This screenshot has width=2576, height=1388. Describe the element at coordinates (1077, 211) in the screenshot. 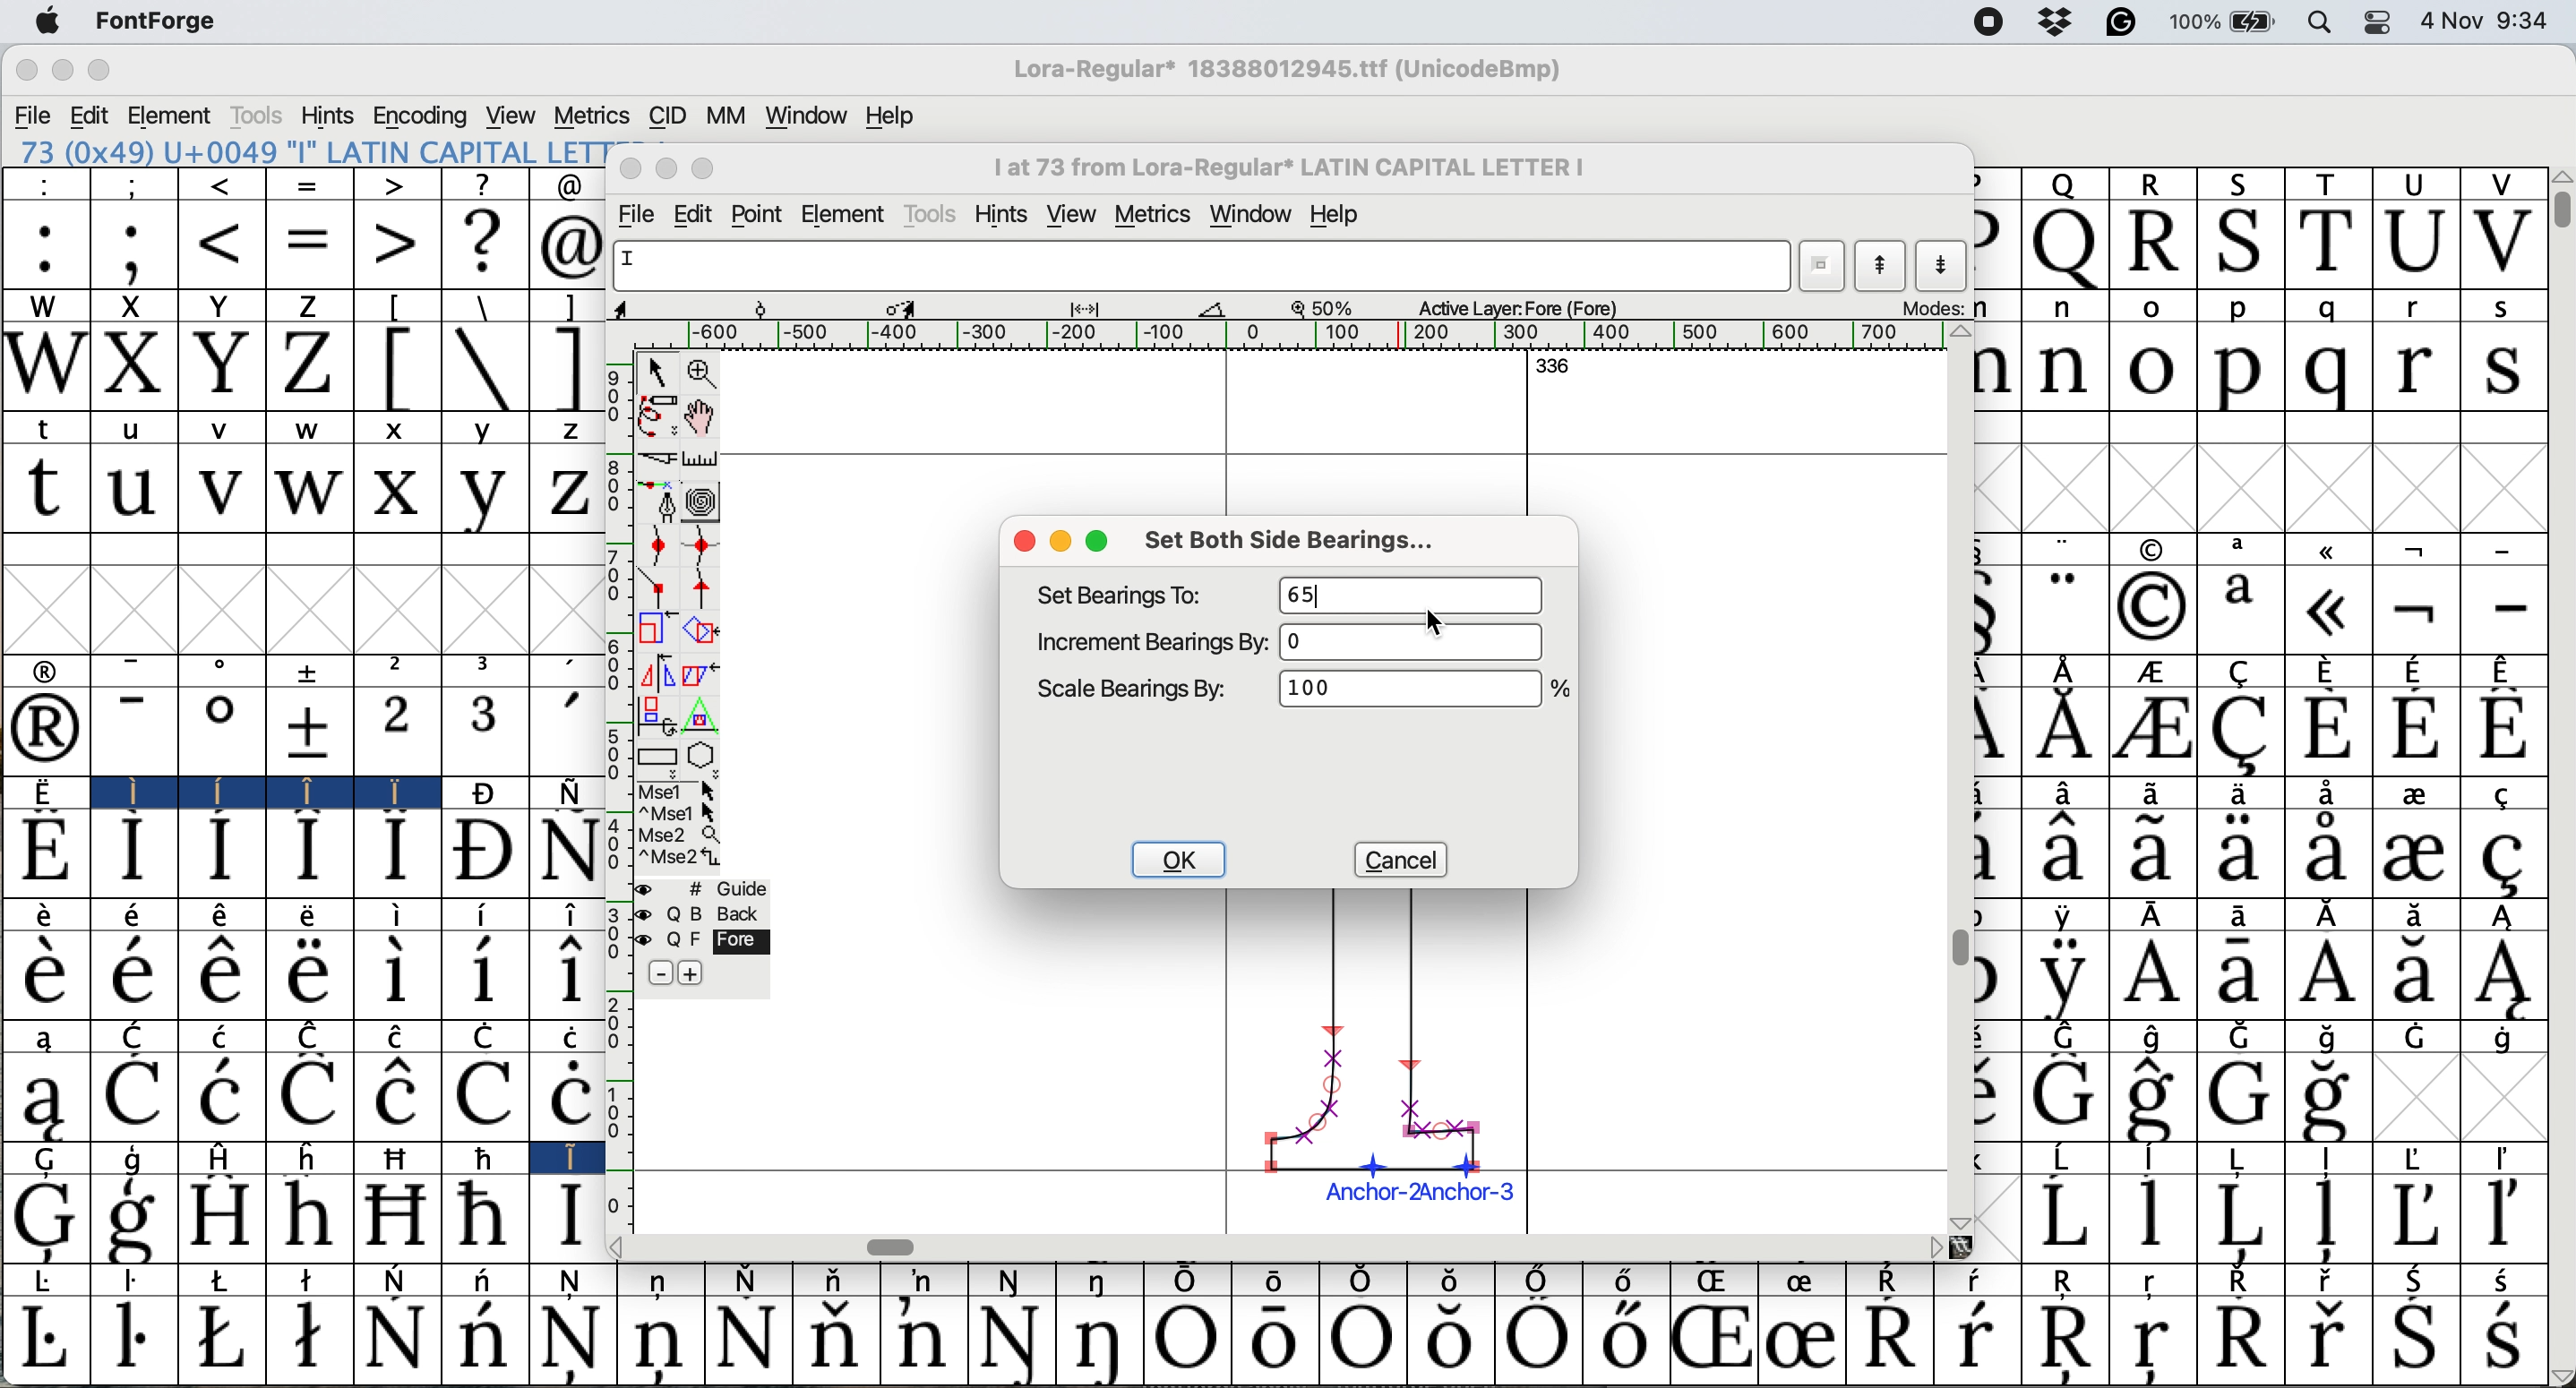

I see `view` at that location.